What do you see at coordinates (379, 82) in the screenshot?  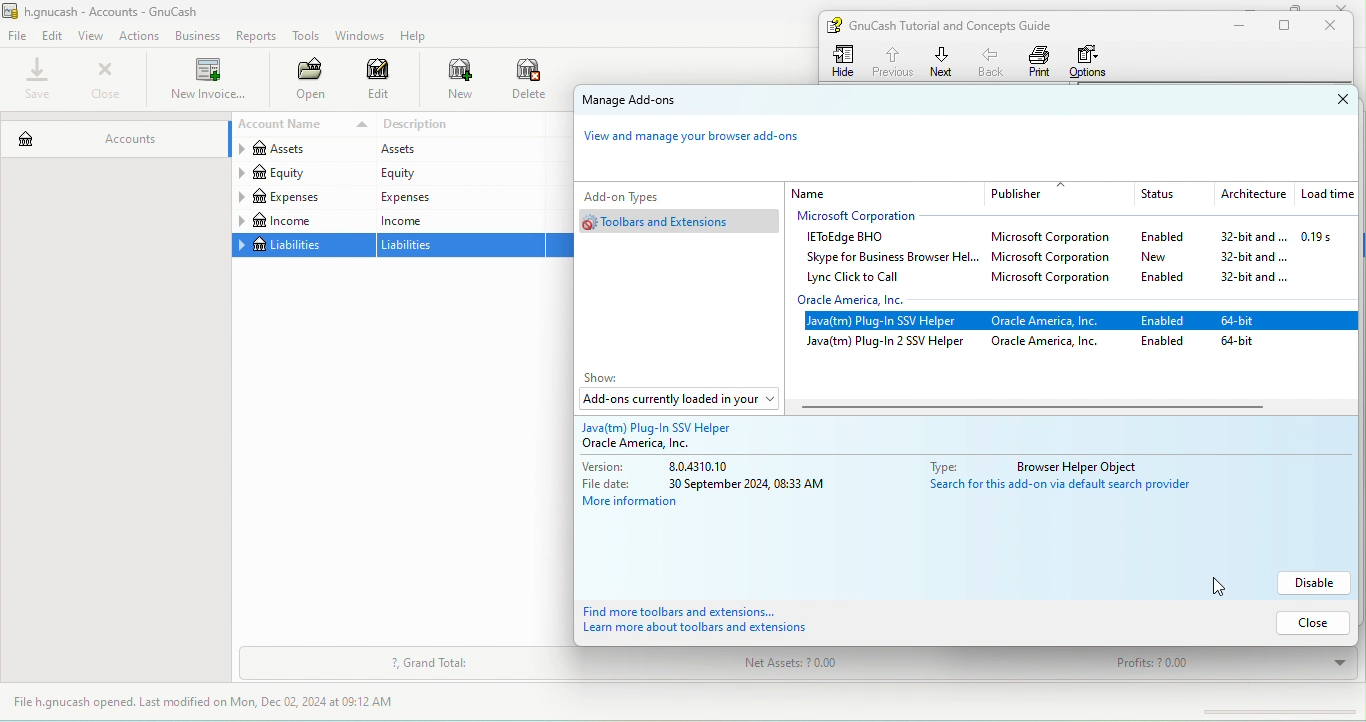 I see `edit` at bounding box center [379, 82].